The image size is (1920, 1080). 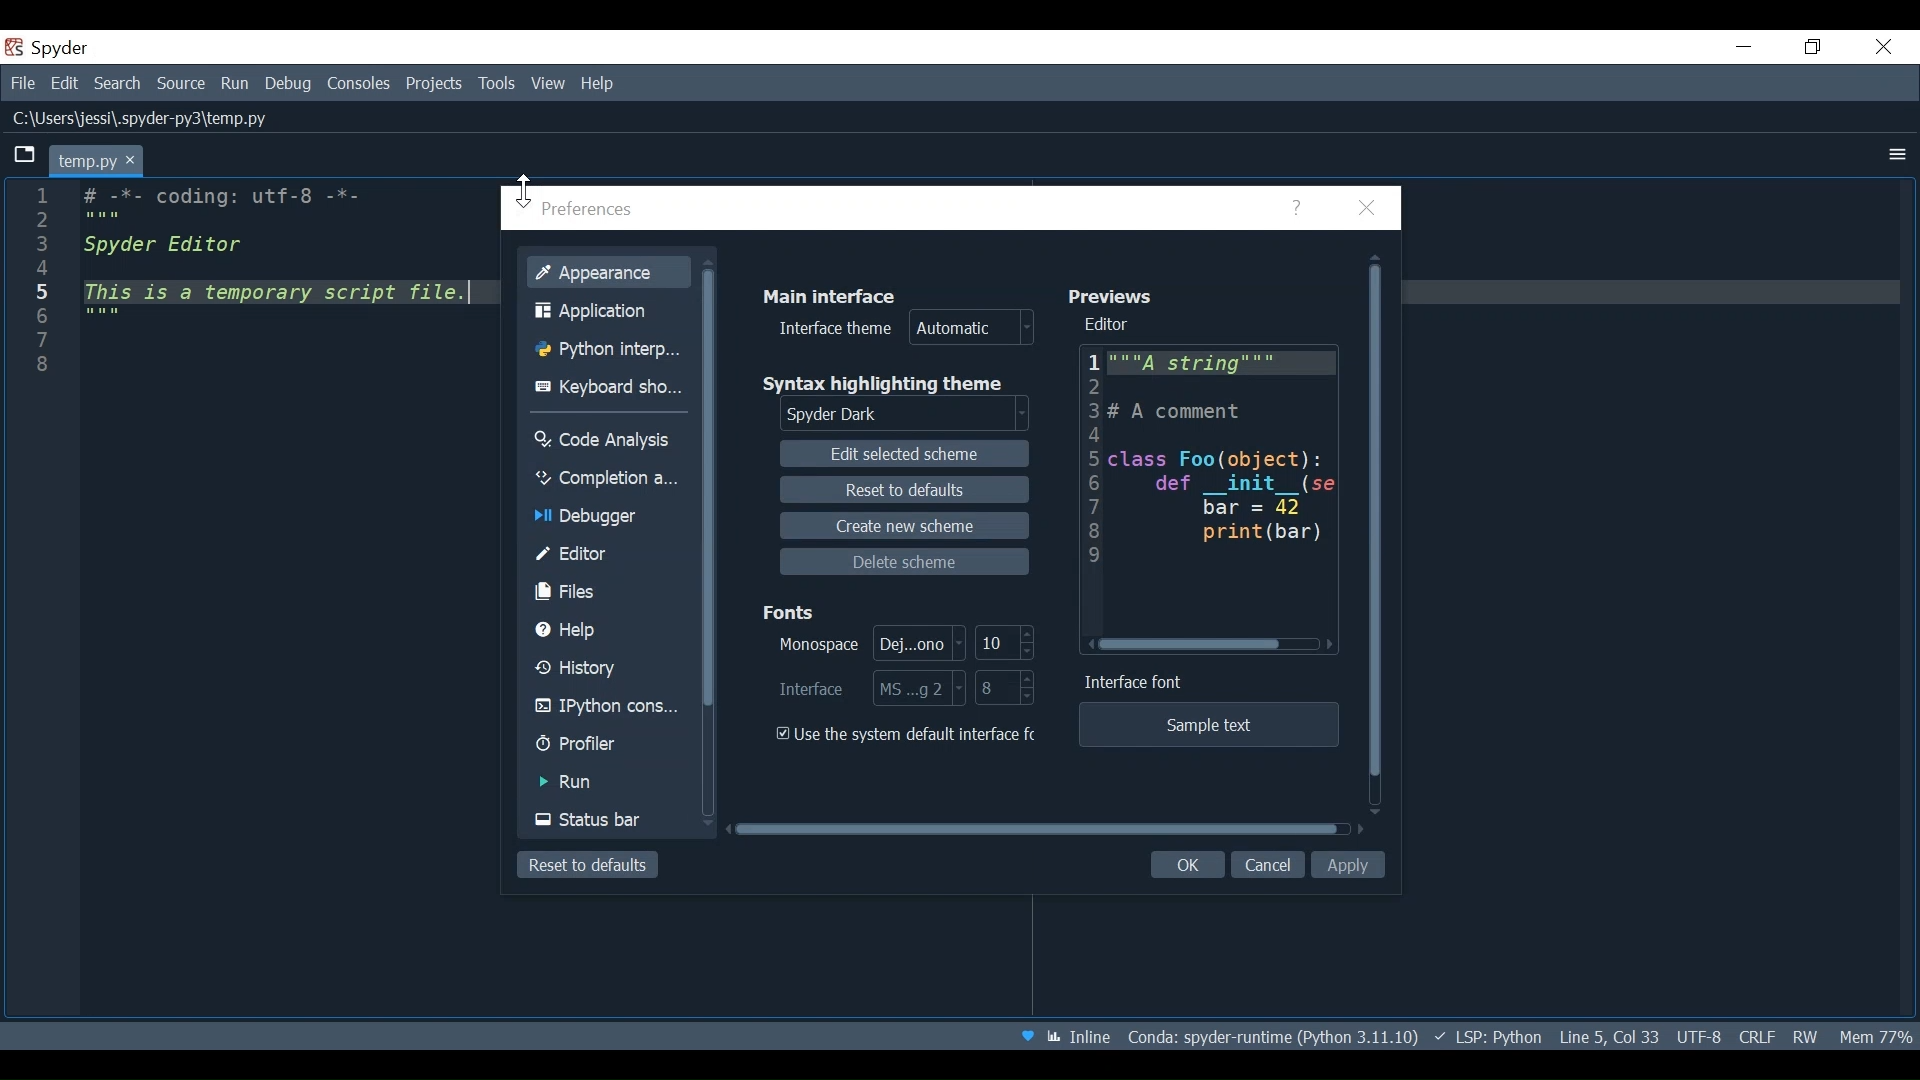 I want to click on Help, so click(x=605, y=633).